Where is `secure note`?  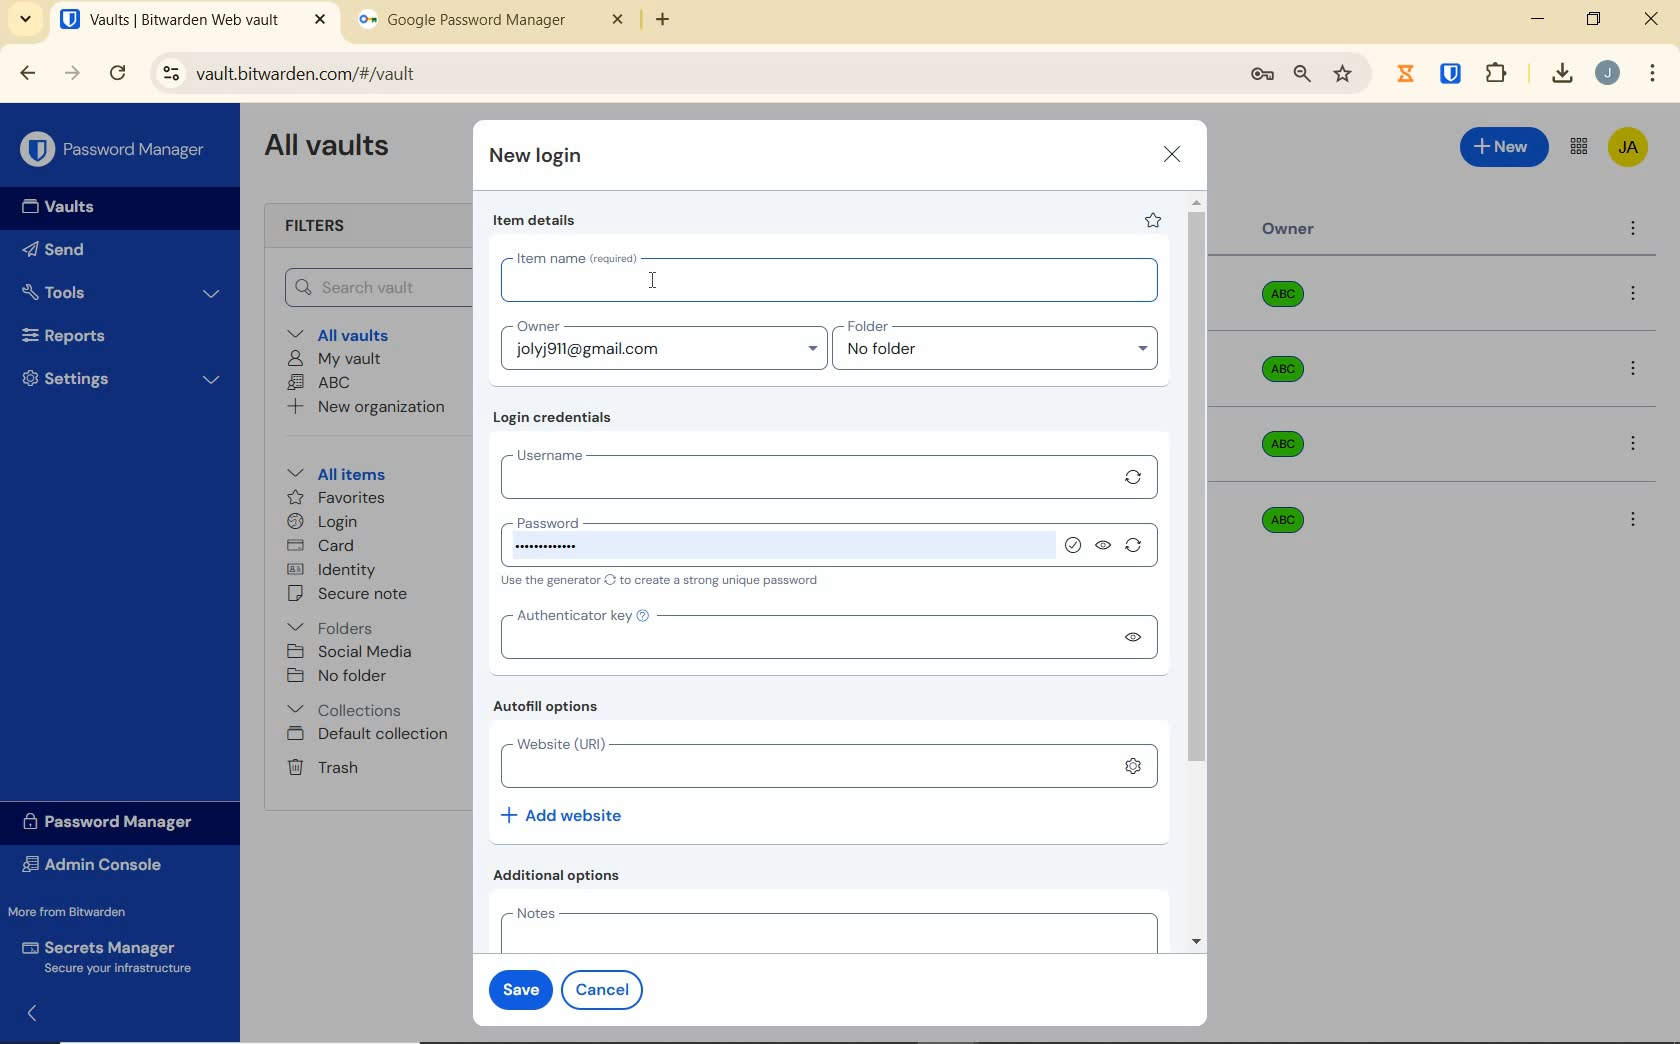 secure note is located at coordinates (354, 594).